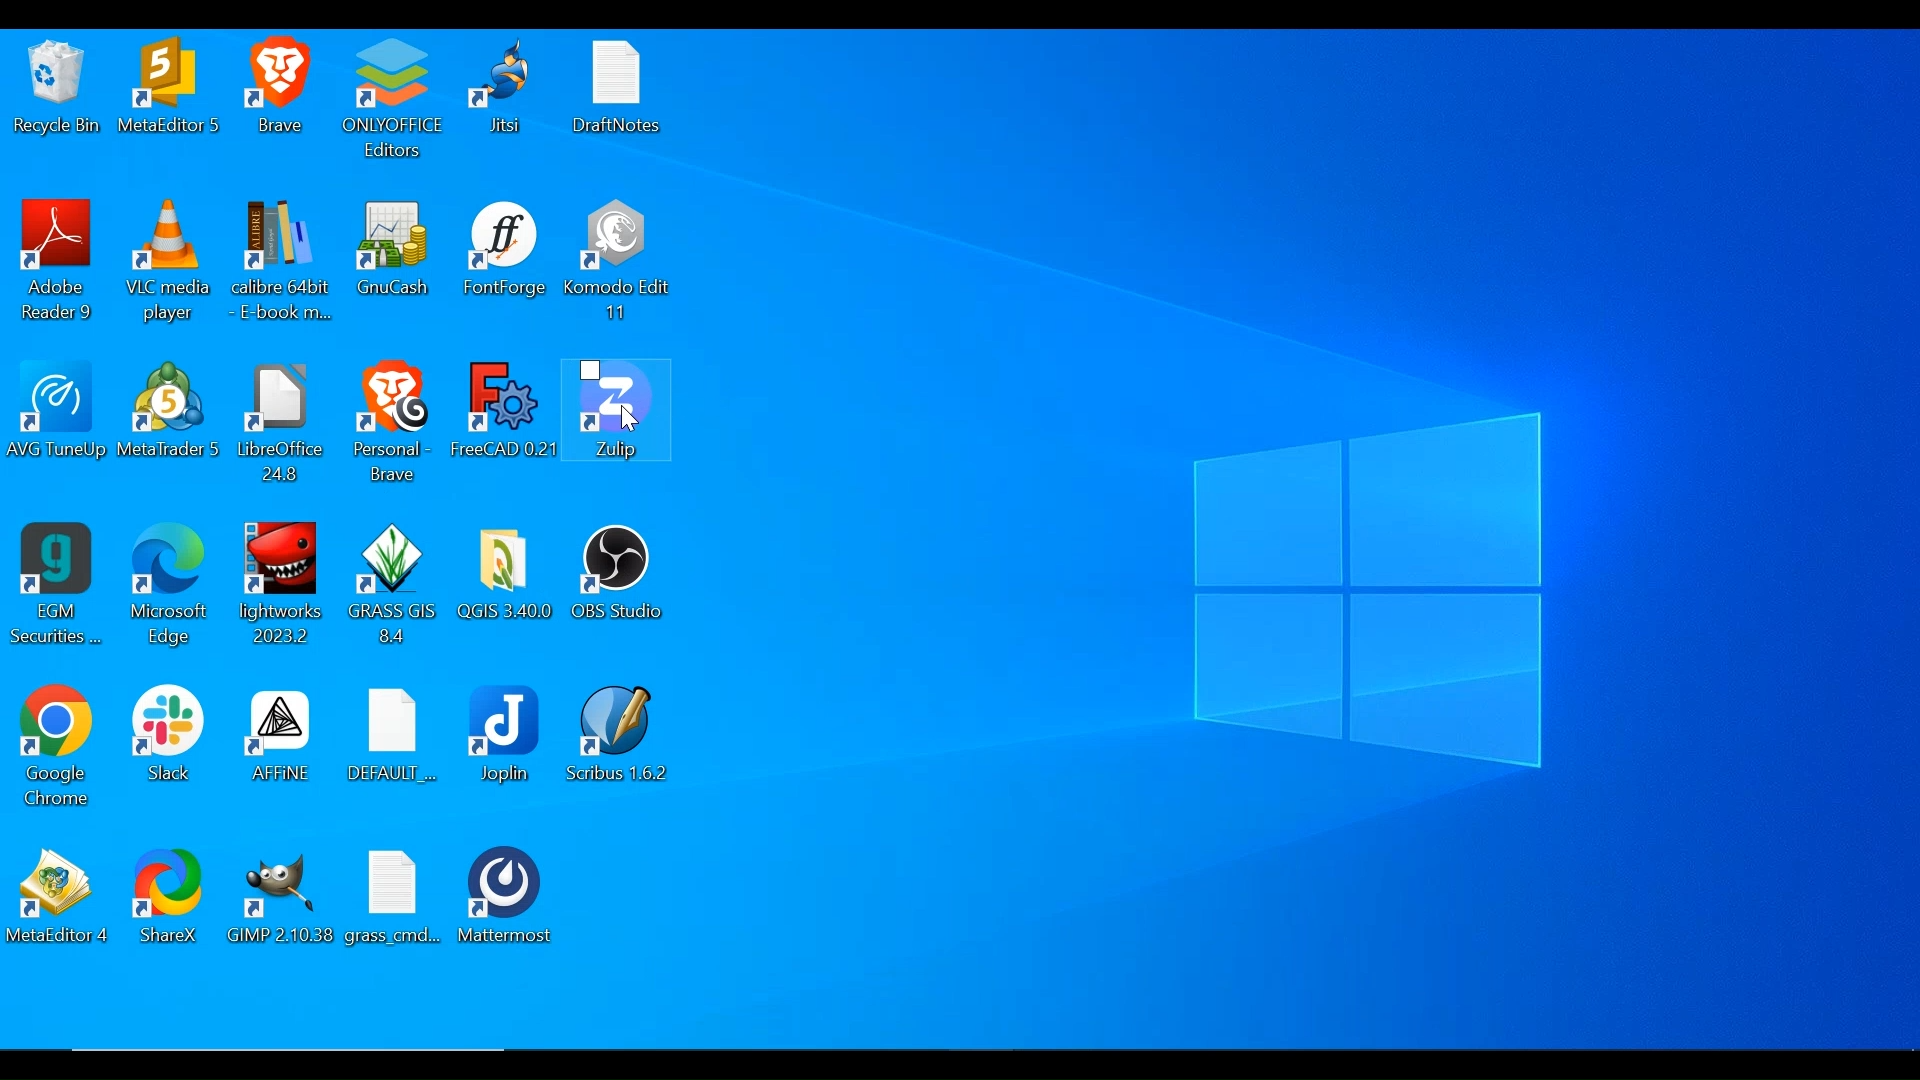  I want to click on Meta Desktop icon, so click(62, 897).